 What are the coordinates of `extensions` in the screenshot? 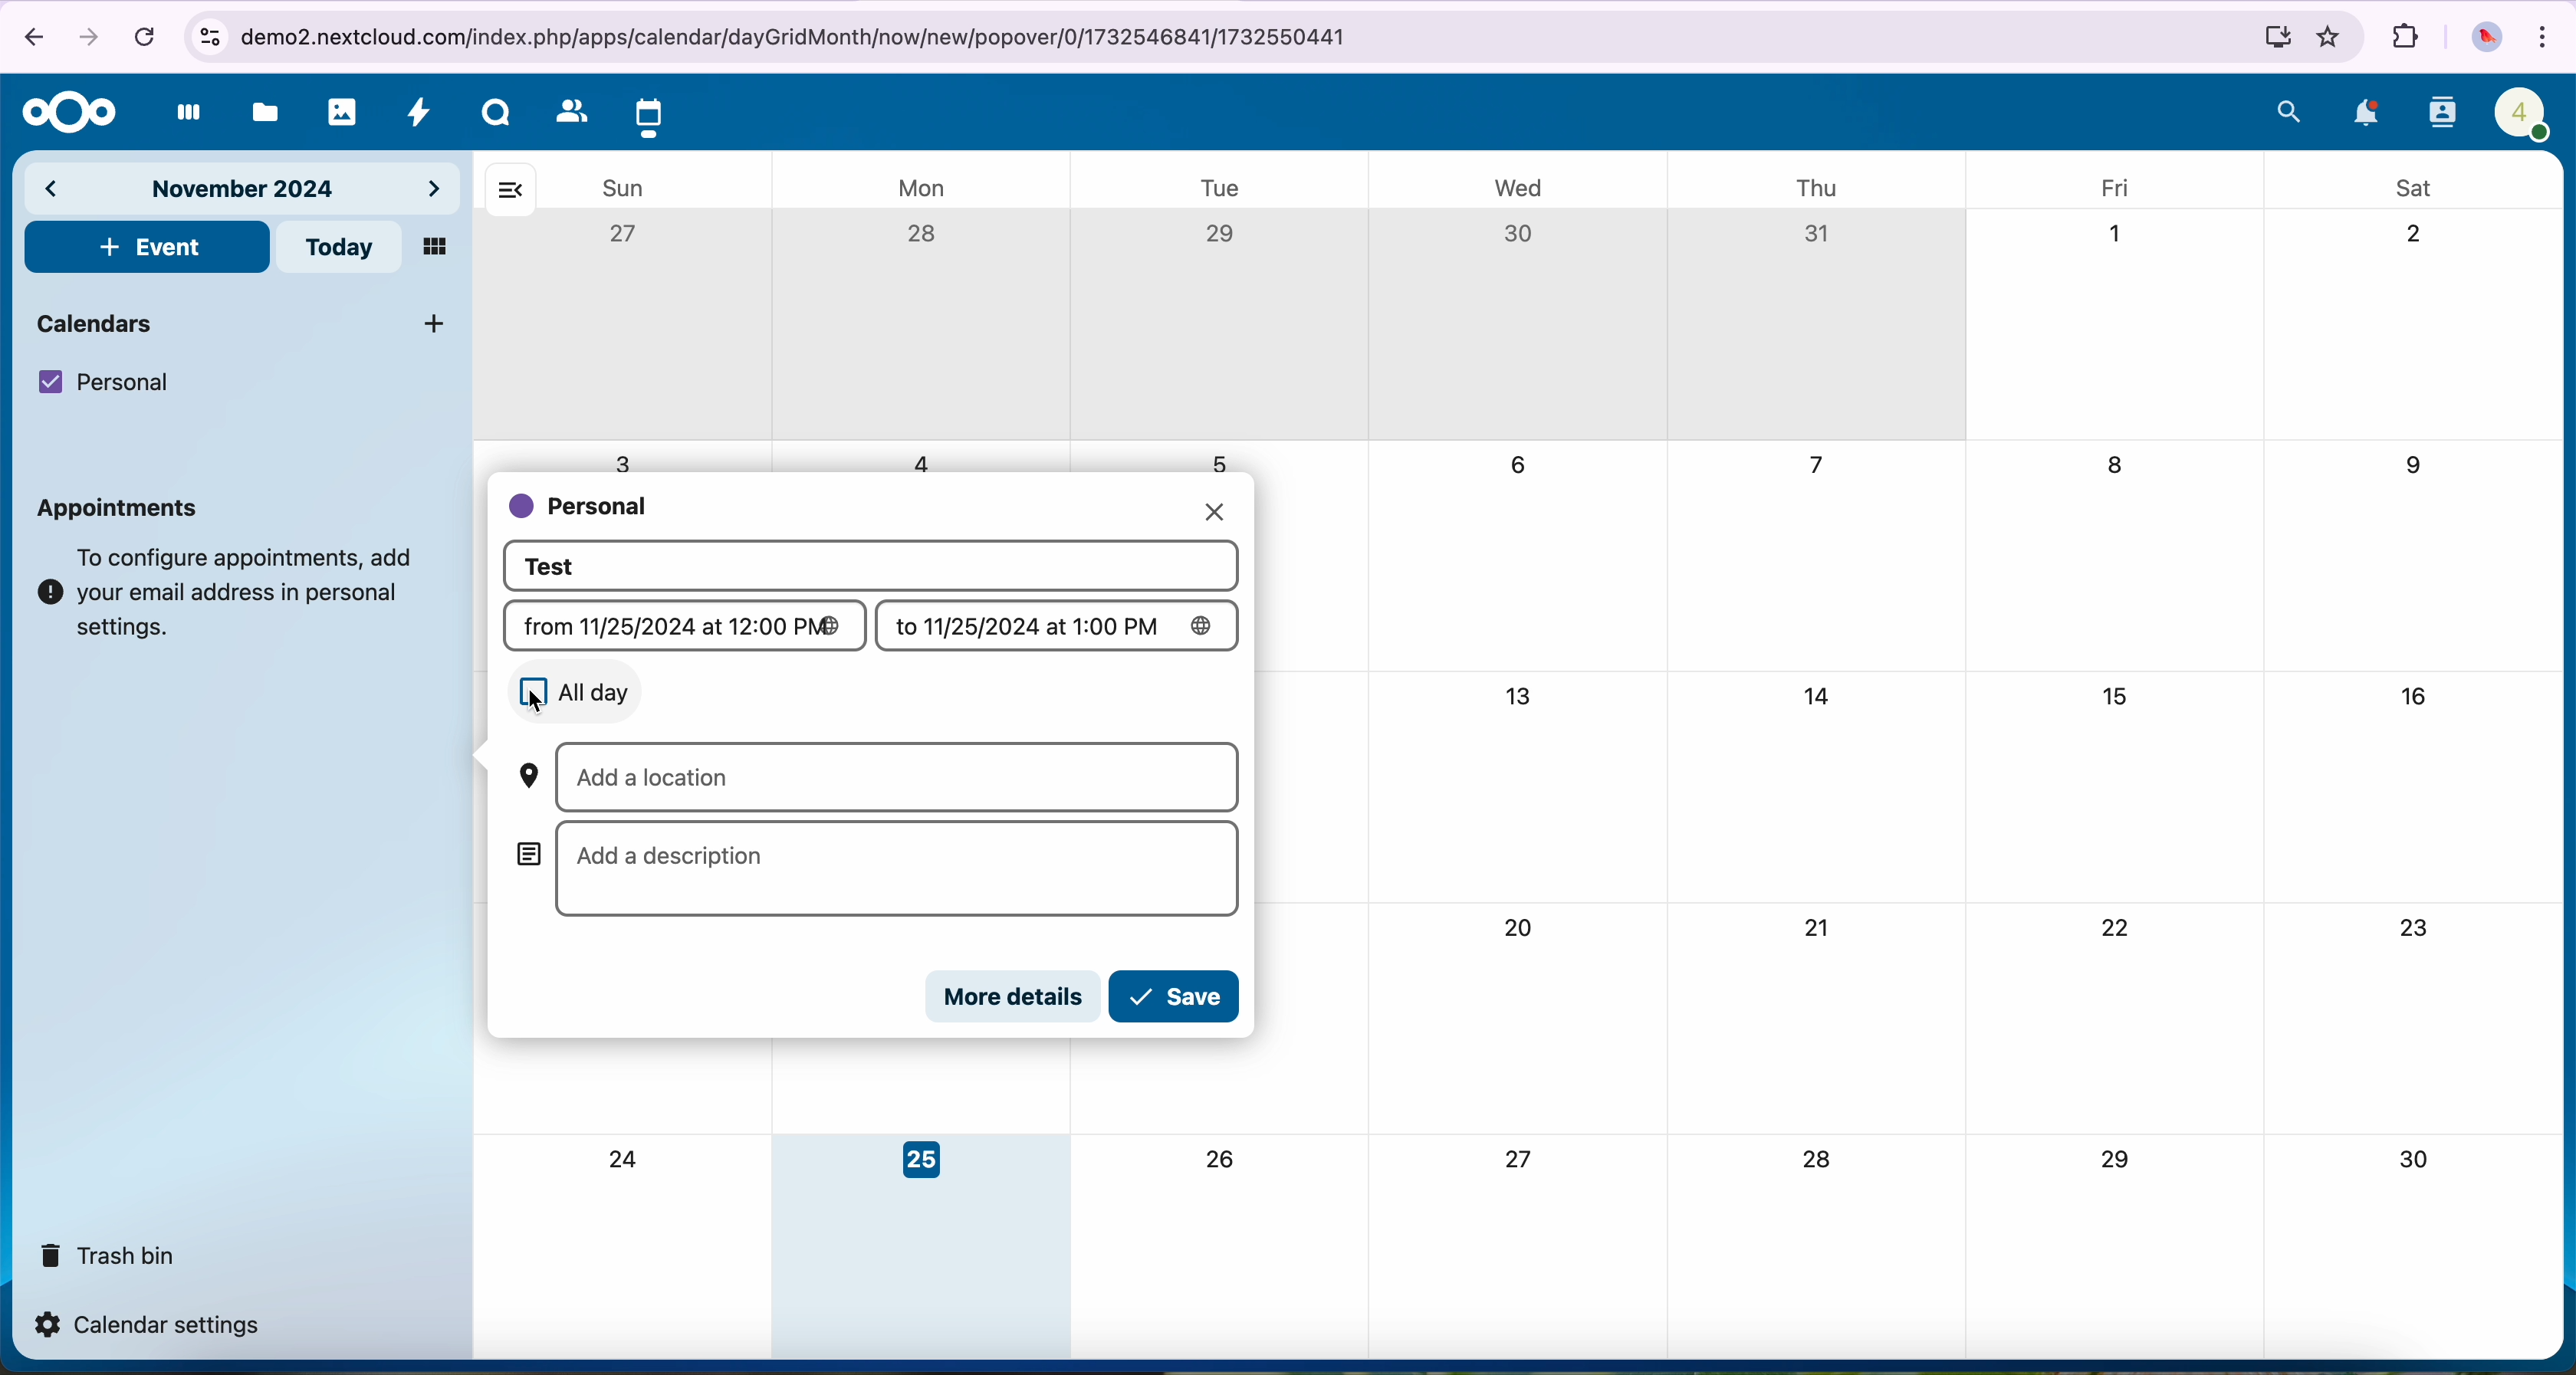 It's located at (2402, 37).